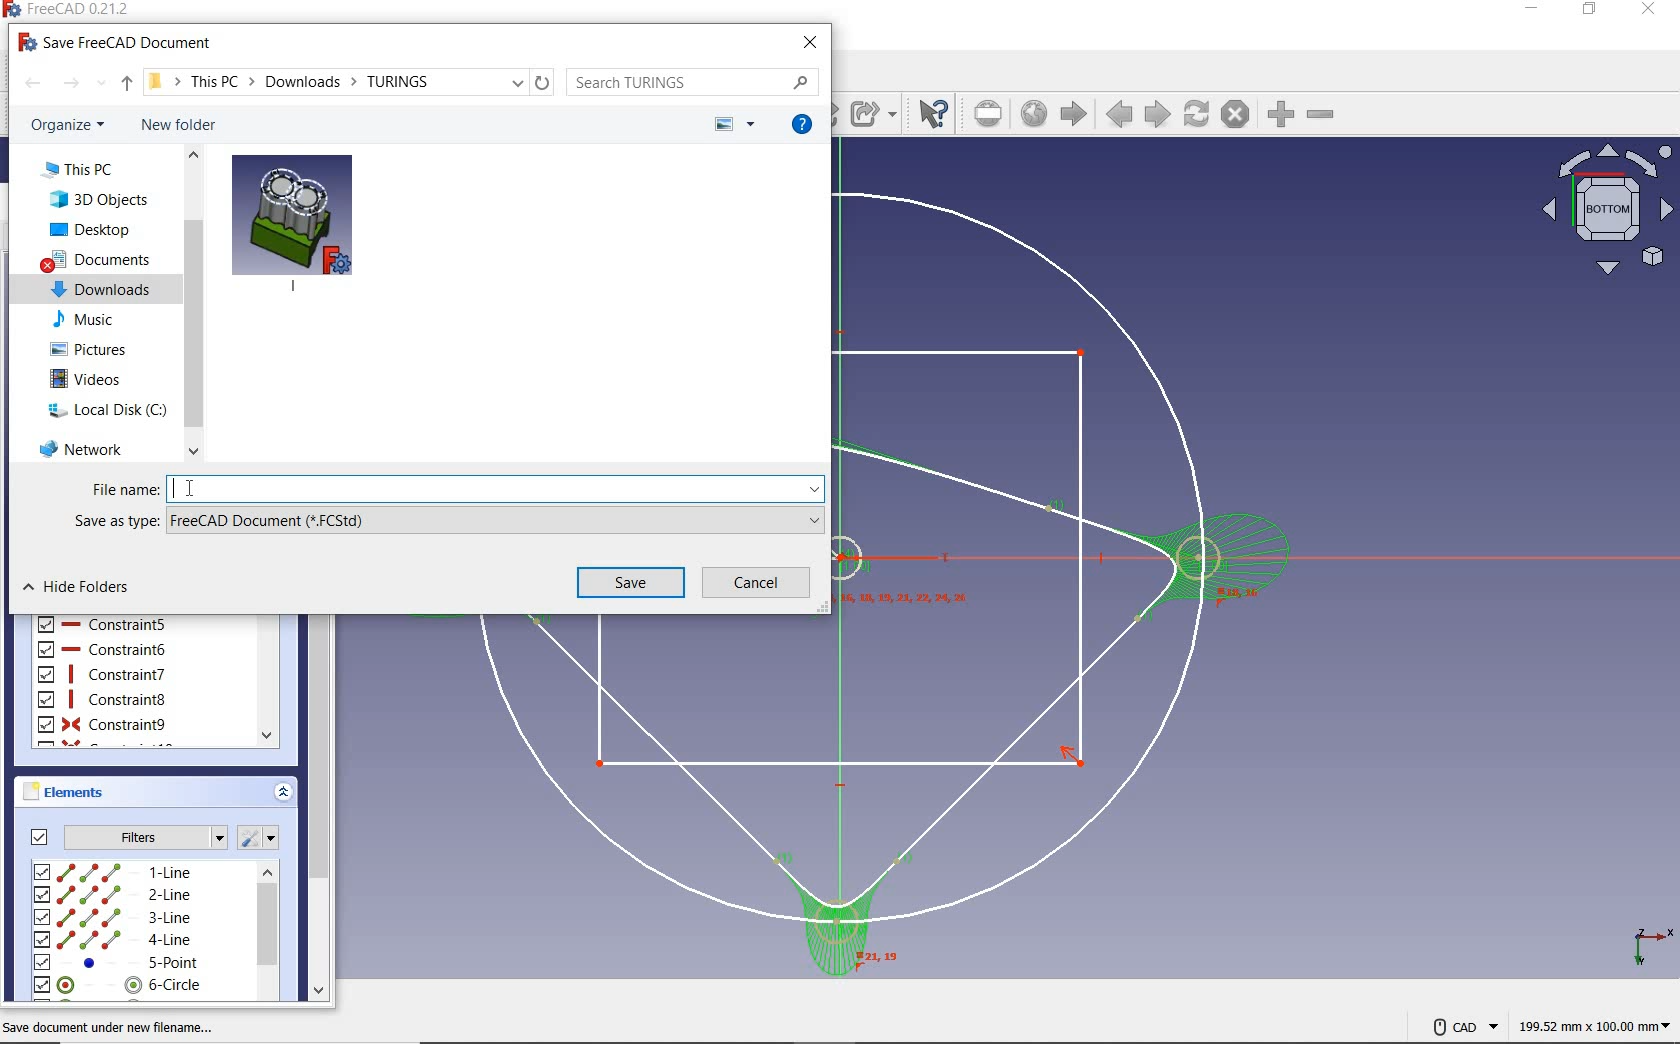 The image size is (1680, 1044). I want to click on constraint5, so click(103, 623).